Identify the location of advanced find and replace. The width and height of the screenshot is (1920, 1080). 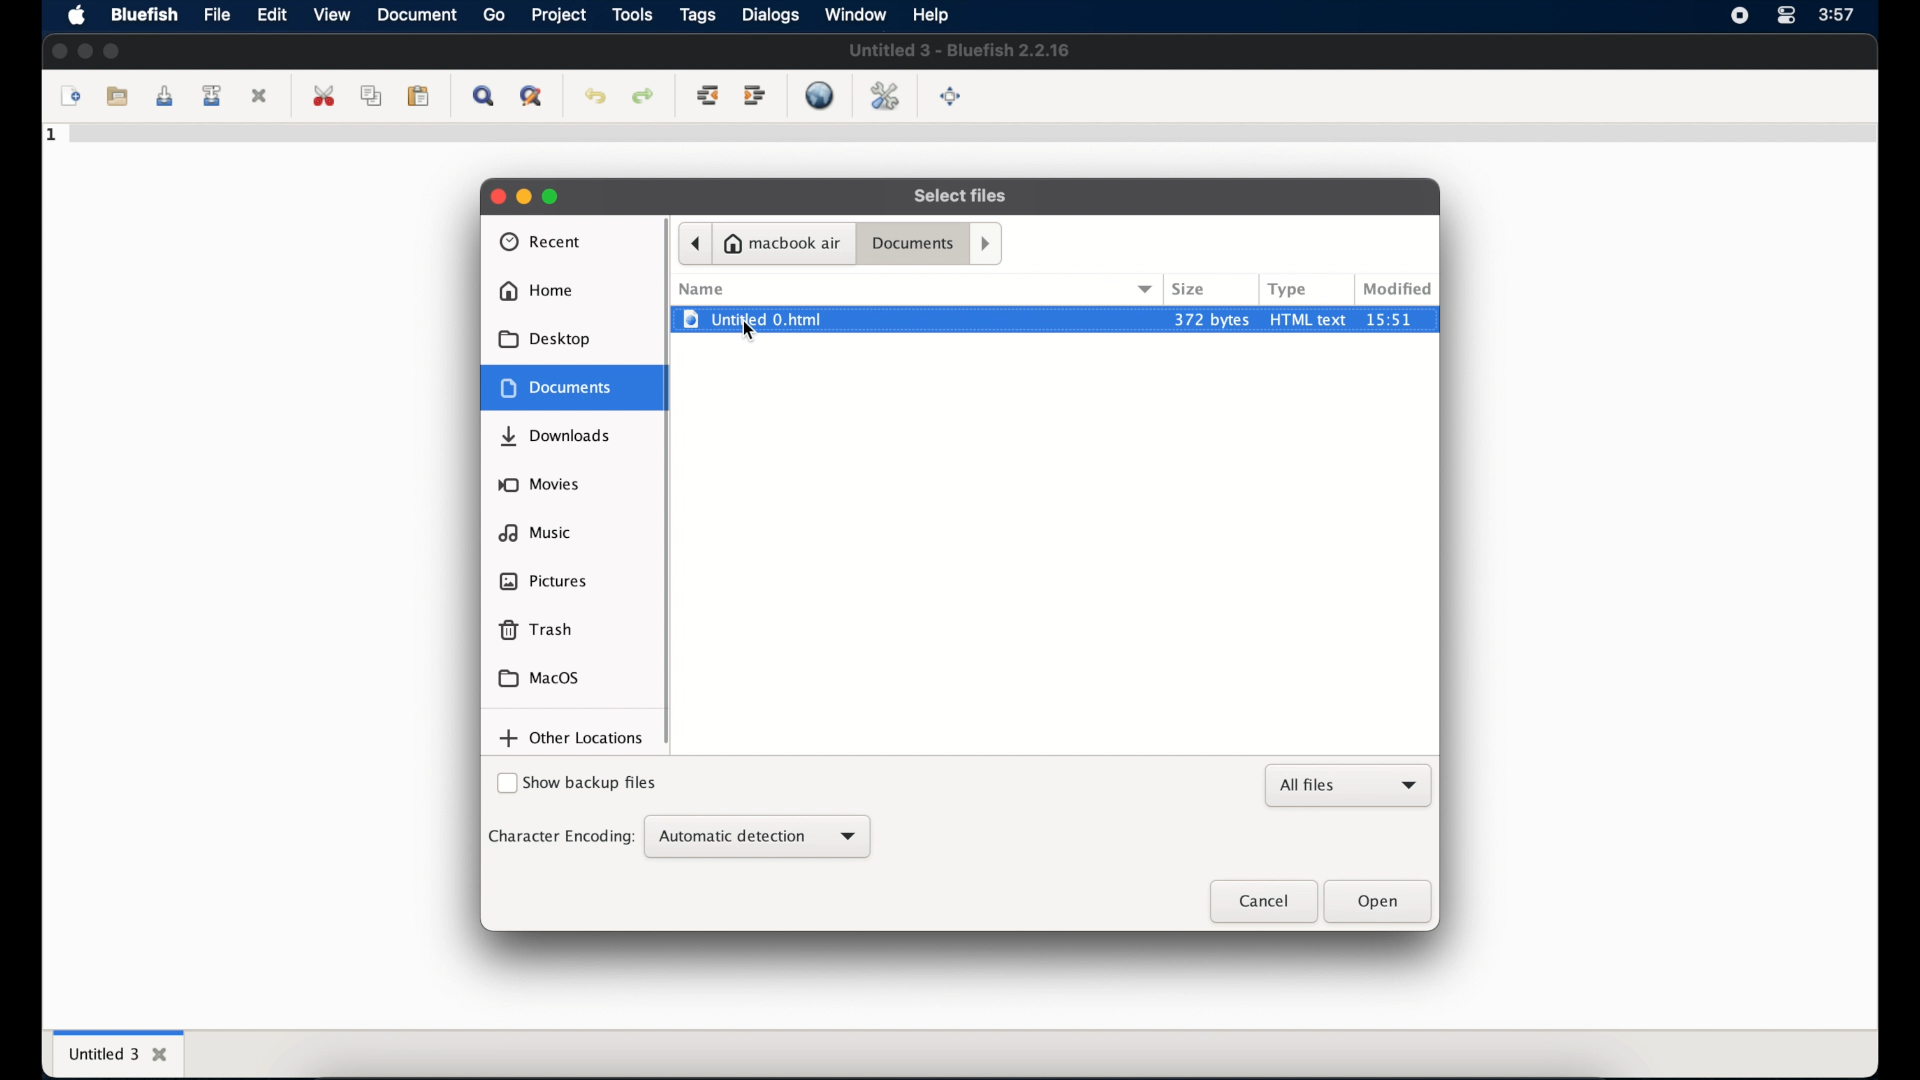
(530, 97).